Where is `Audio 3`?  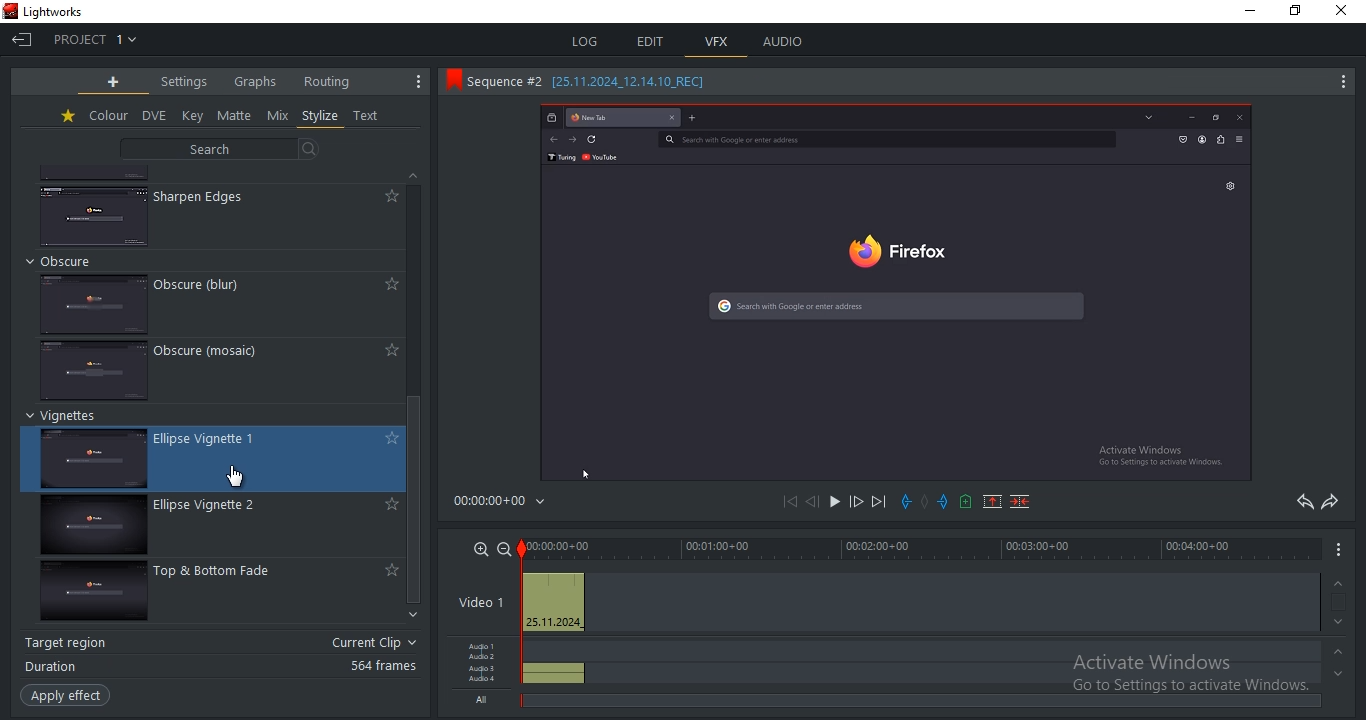
Audio 3 is located at coordinates (484, 670).